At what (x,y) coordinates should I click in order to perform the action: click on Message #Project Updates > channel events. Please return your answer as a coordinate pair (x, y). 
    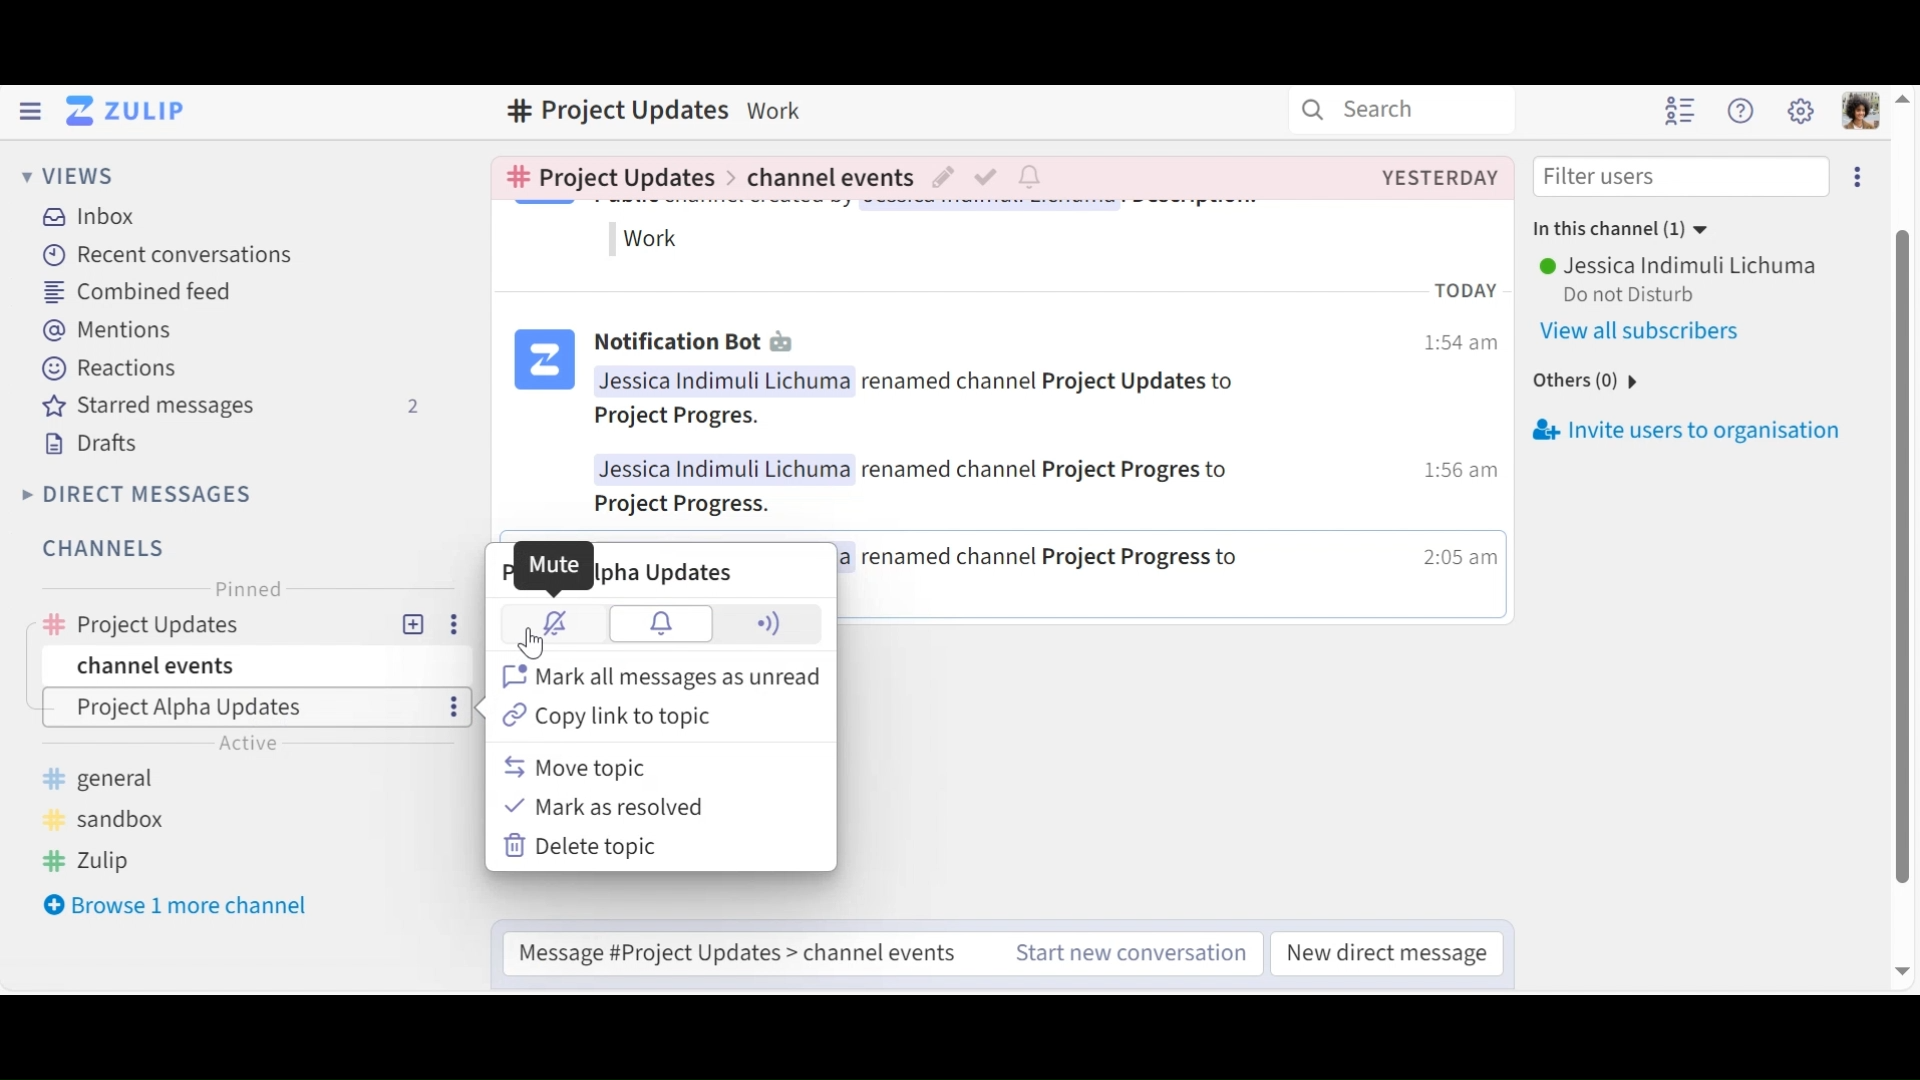
    Looking at the image, I should click on (745, 953).